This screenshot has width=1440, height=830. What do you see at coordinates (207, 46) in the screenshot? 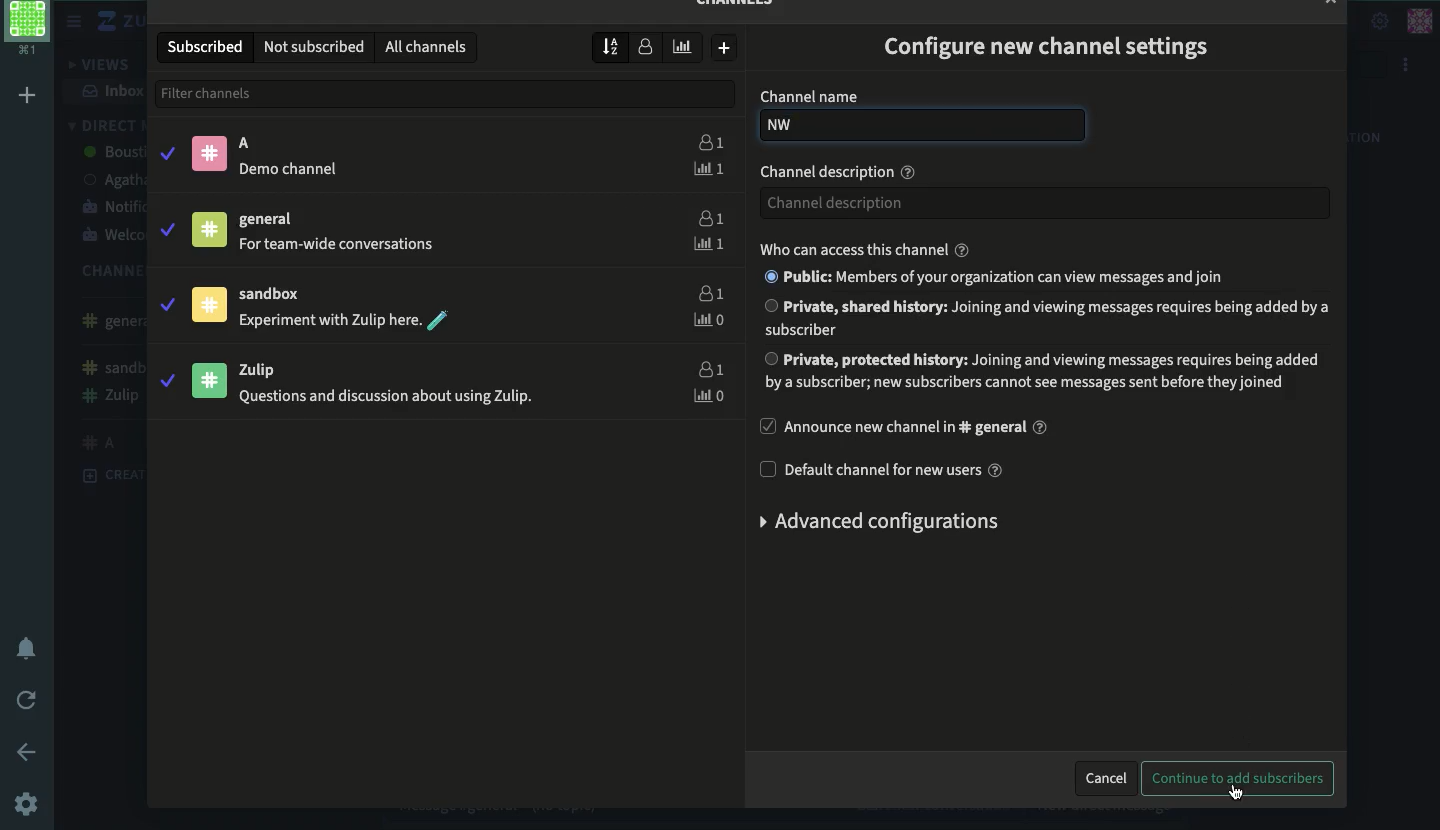
I see `subscribed` at bounding box center [207, 46].